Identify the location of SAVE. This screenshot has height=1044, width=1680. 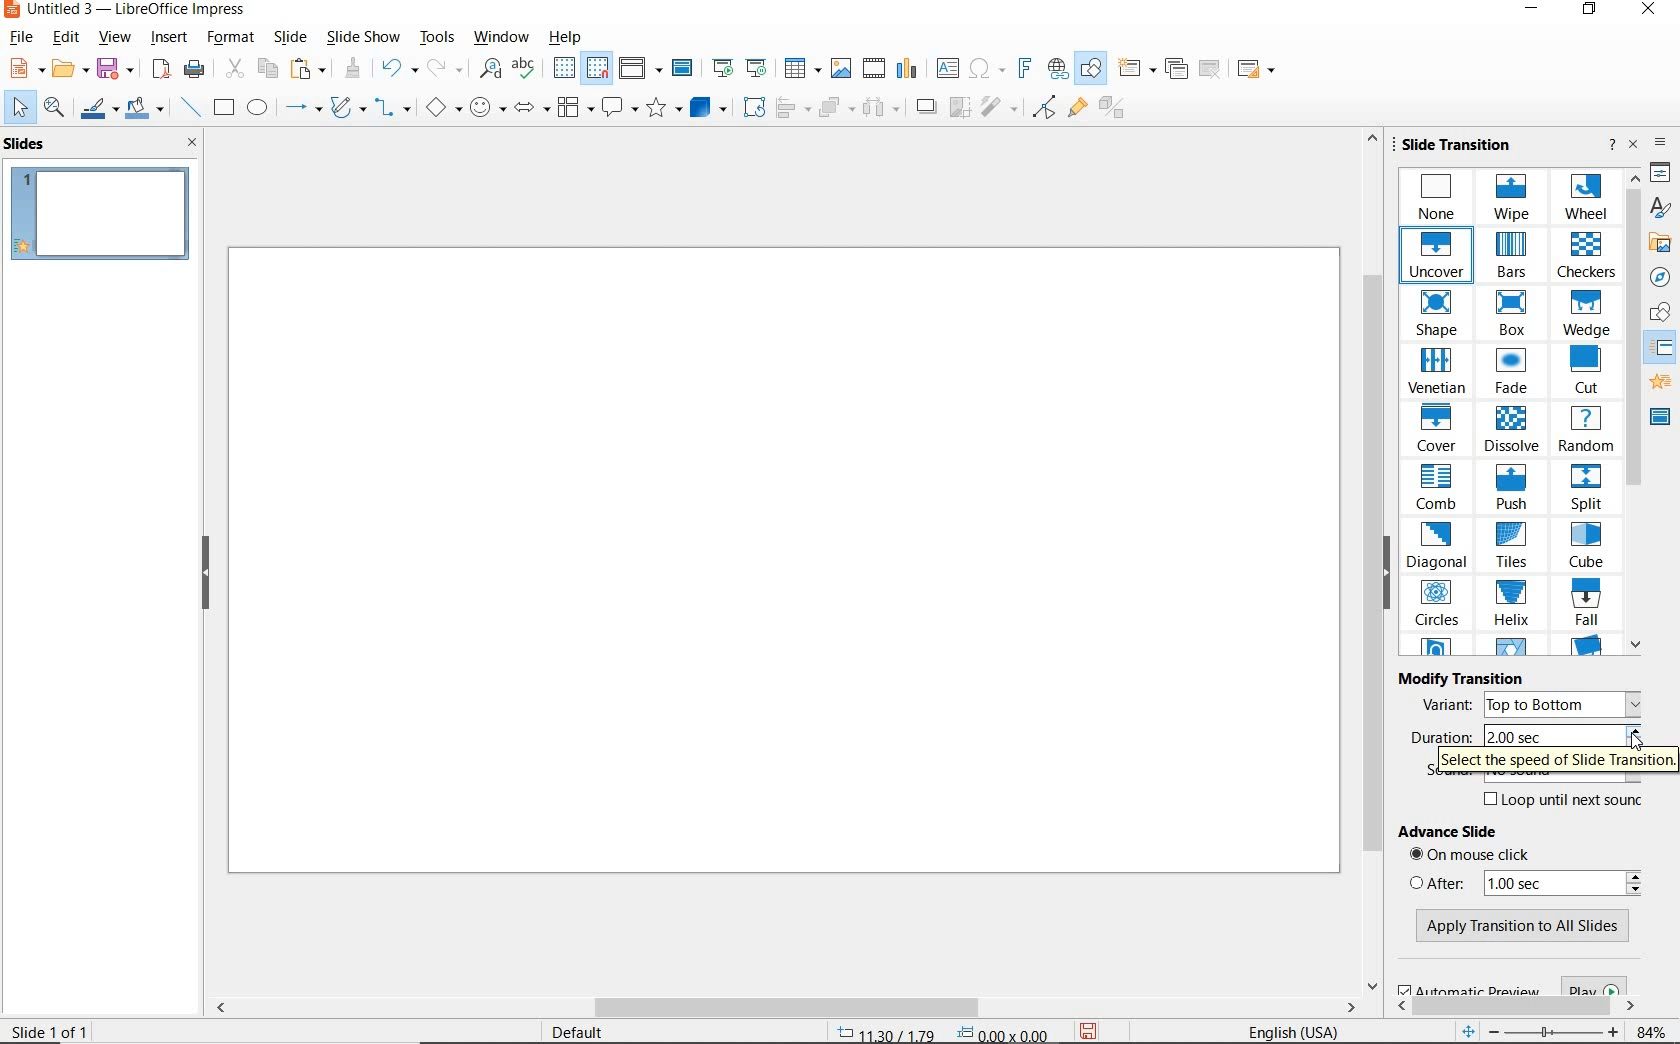
(115, 67).